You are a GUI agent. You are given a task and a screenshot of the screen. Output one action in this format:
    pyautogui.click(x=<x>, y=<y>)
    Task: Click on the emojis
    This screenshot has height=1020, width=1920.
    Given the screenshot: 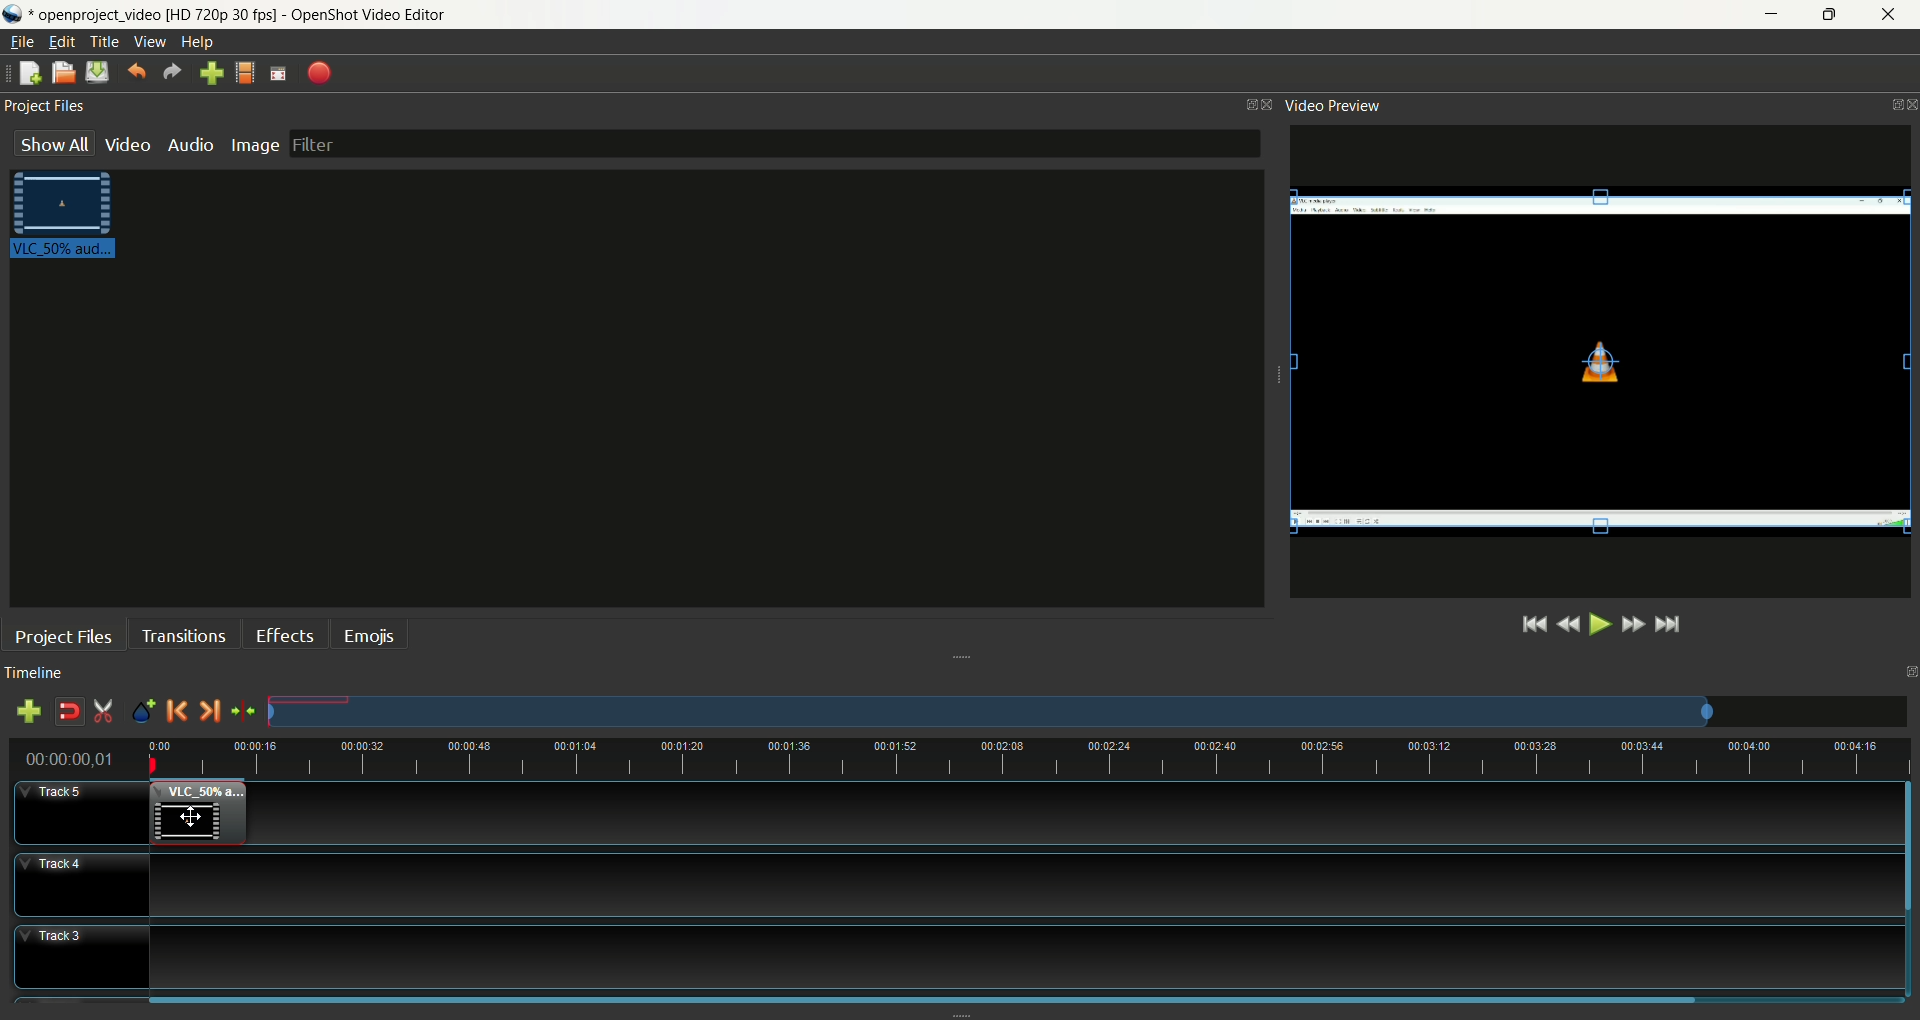 What is the action you would take?
    pyautogui.click(x=370, y=633)
    